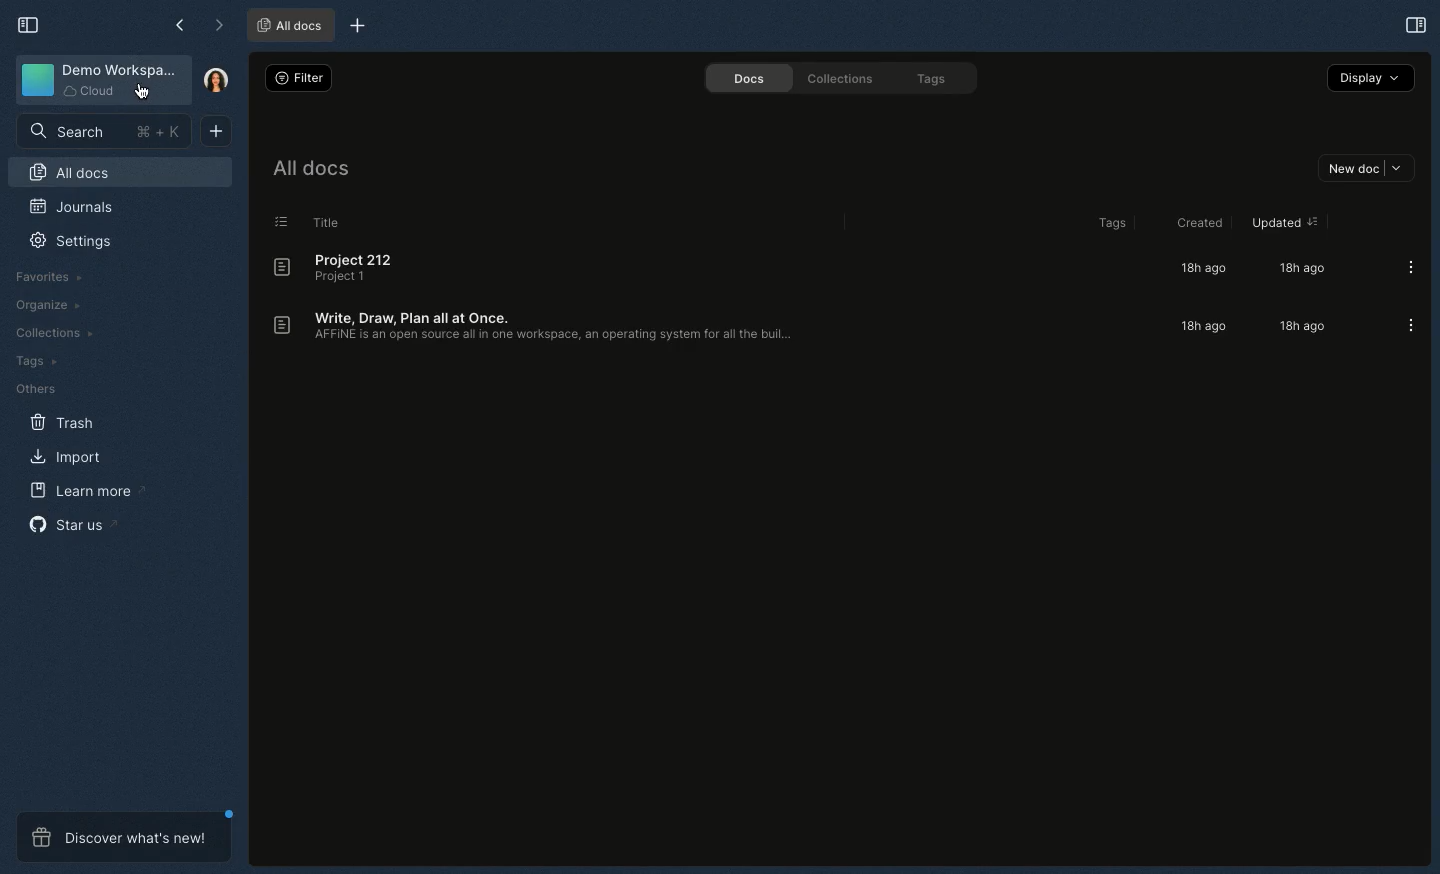  What do you see at coordinates (836, 78) in the screenshot?
I see `Collections` at bounding box center [836, 78].